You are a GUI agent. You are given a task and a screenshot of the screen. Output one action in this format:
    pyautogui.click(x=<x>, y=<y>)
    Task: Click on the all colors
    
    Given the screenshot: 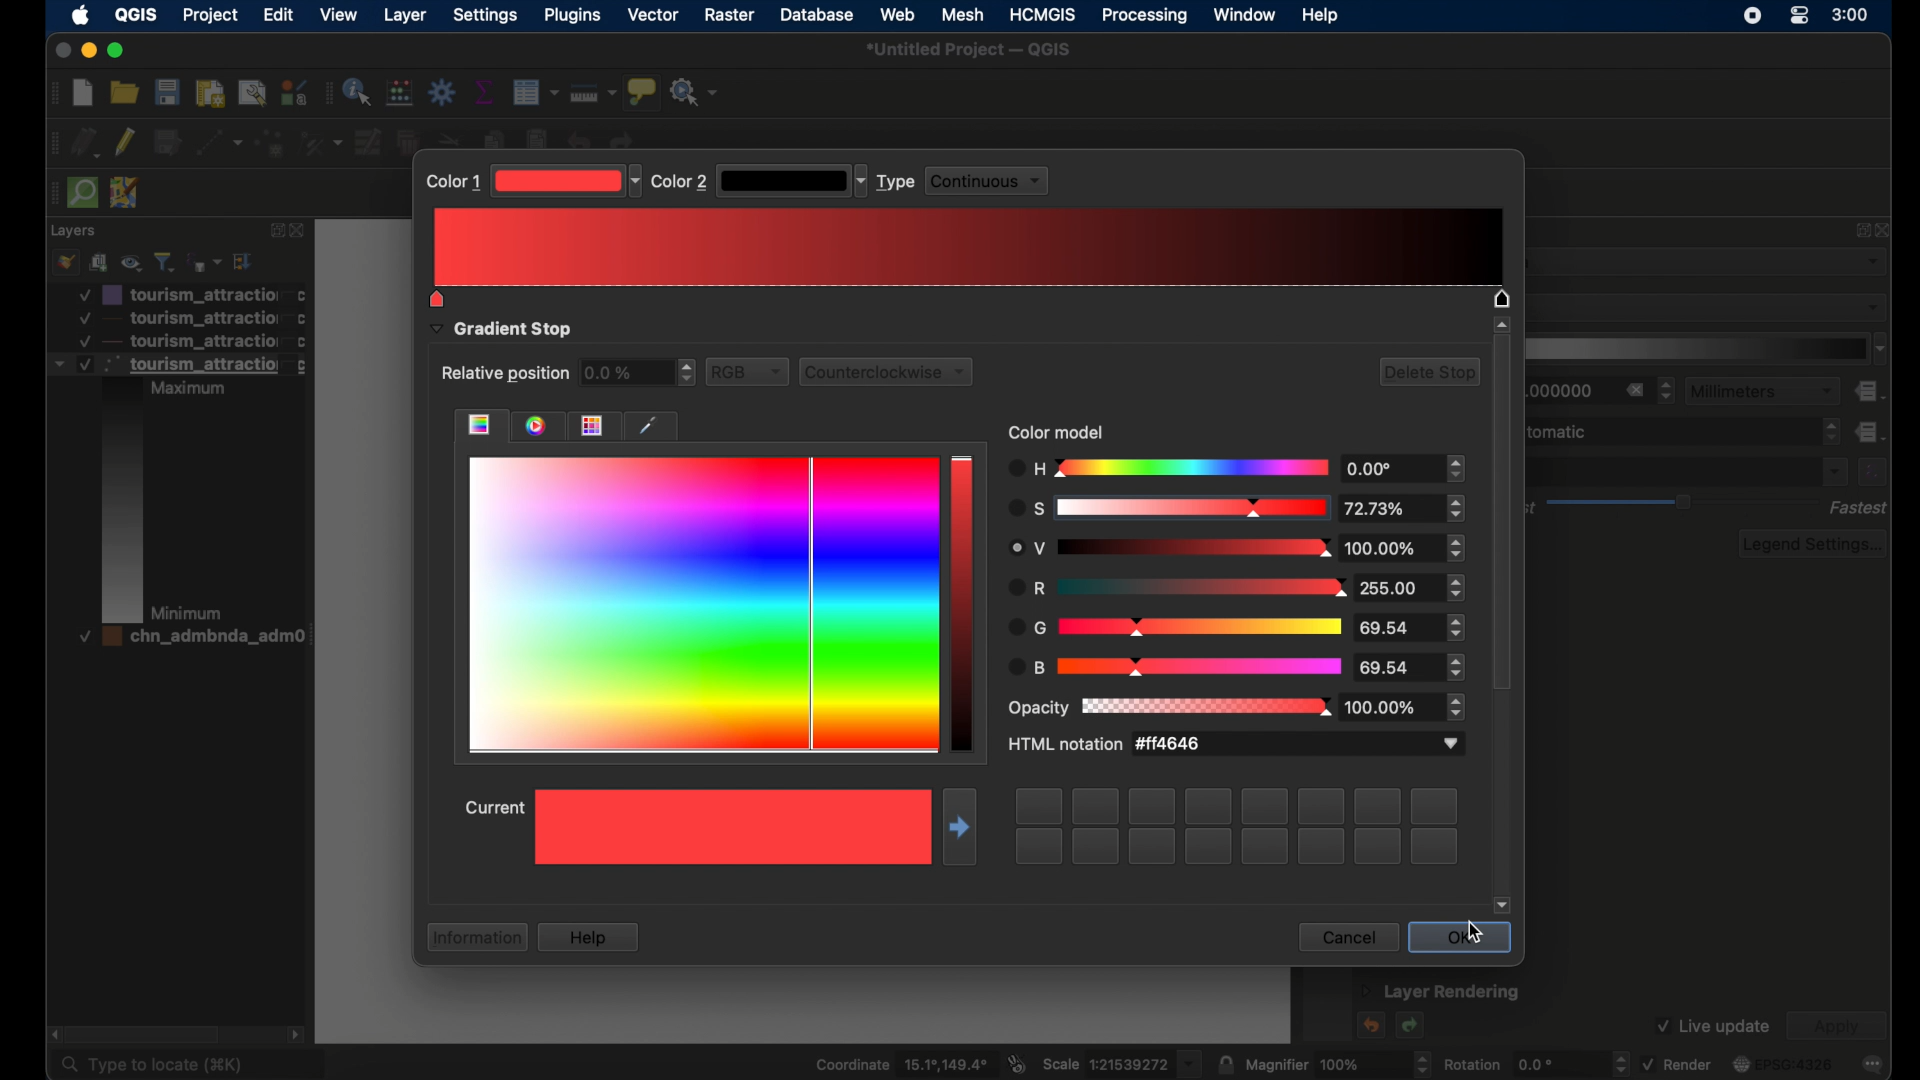 What is the action you would take?
    pyautogui.click(x=701, y=604)
    